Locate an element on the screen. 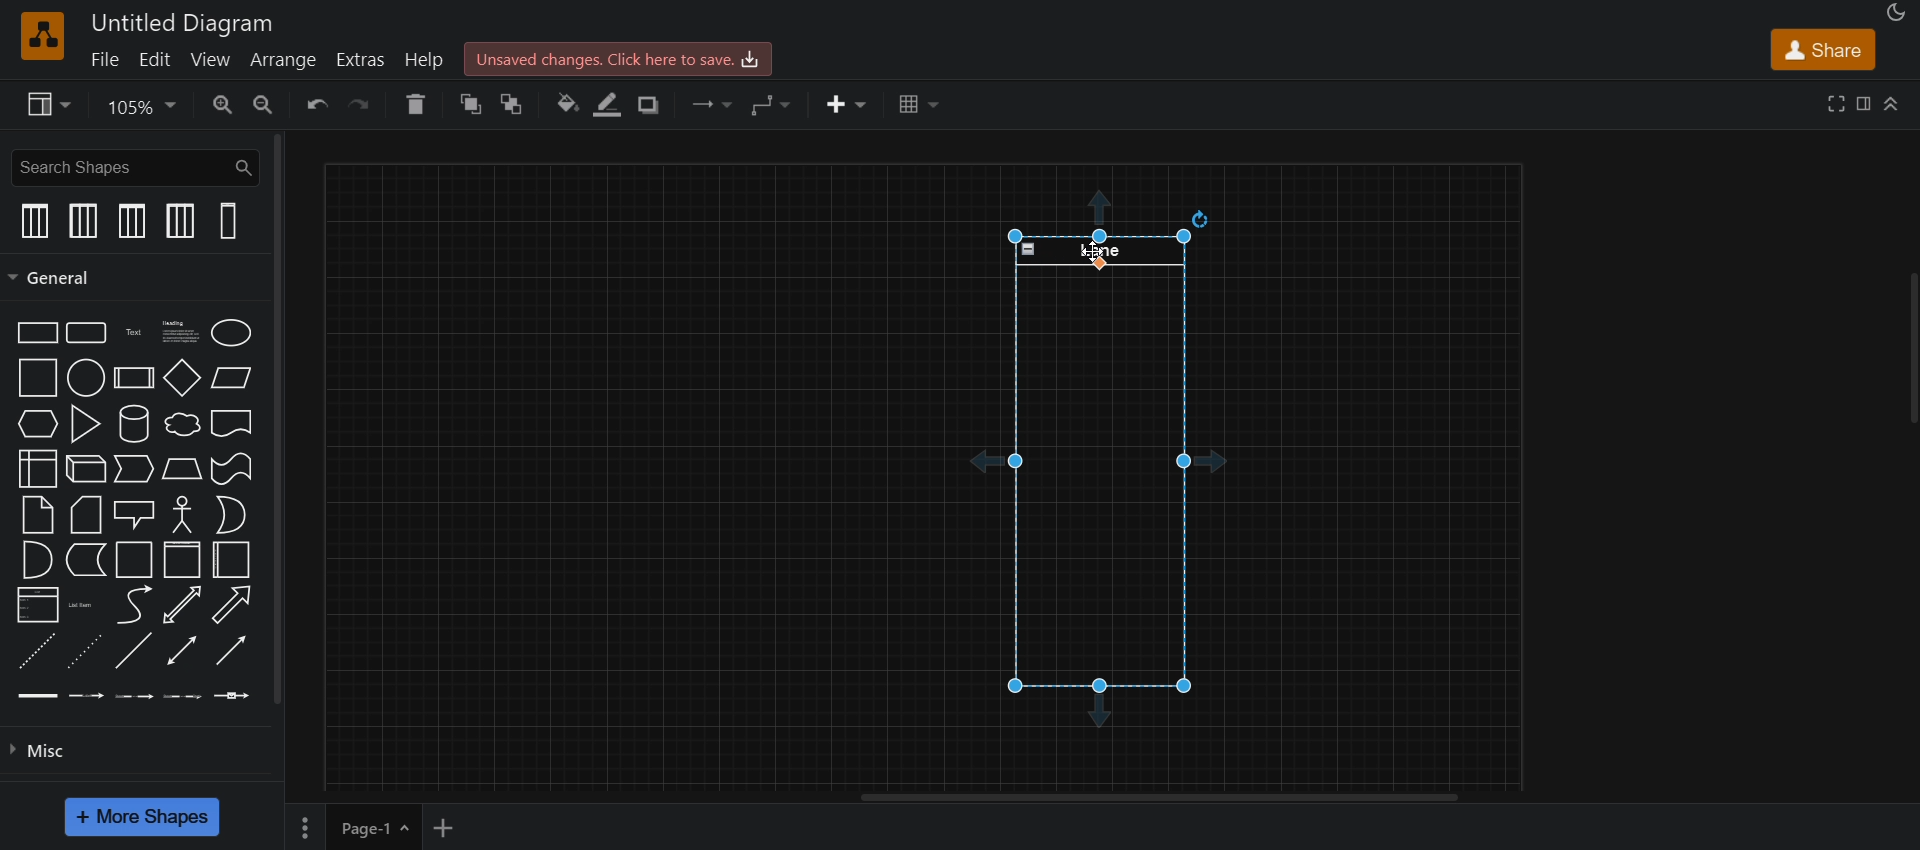 The width and height of the screenshot is (1920, 850). redo is located at coordinates (362, 107).